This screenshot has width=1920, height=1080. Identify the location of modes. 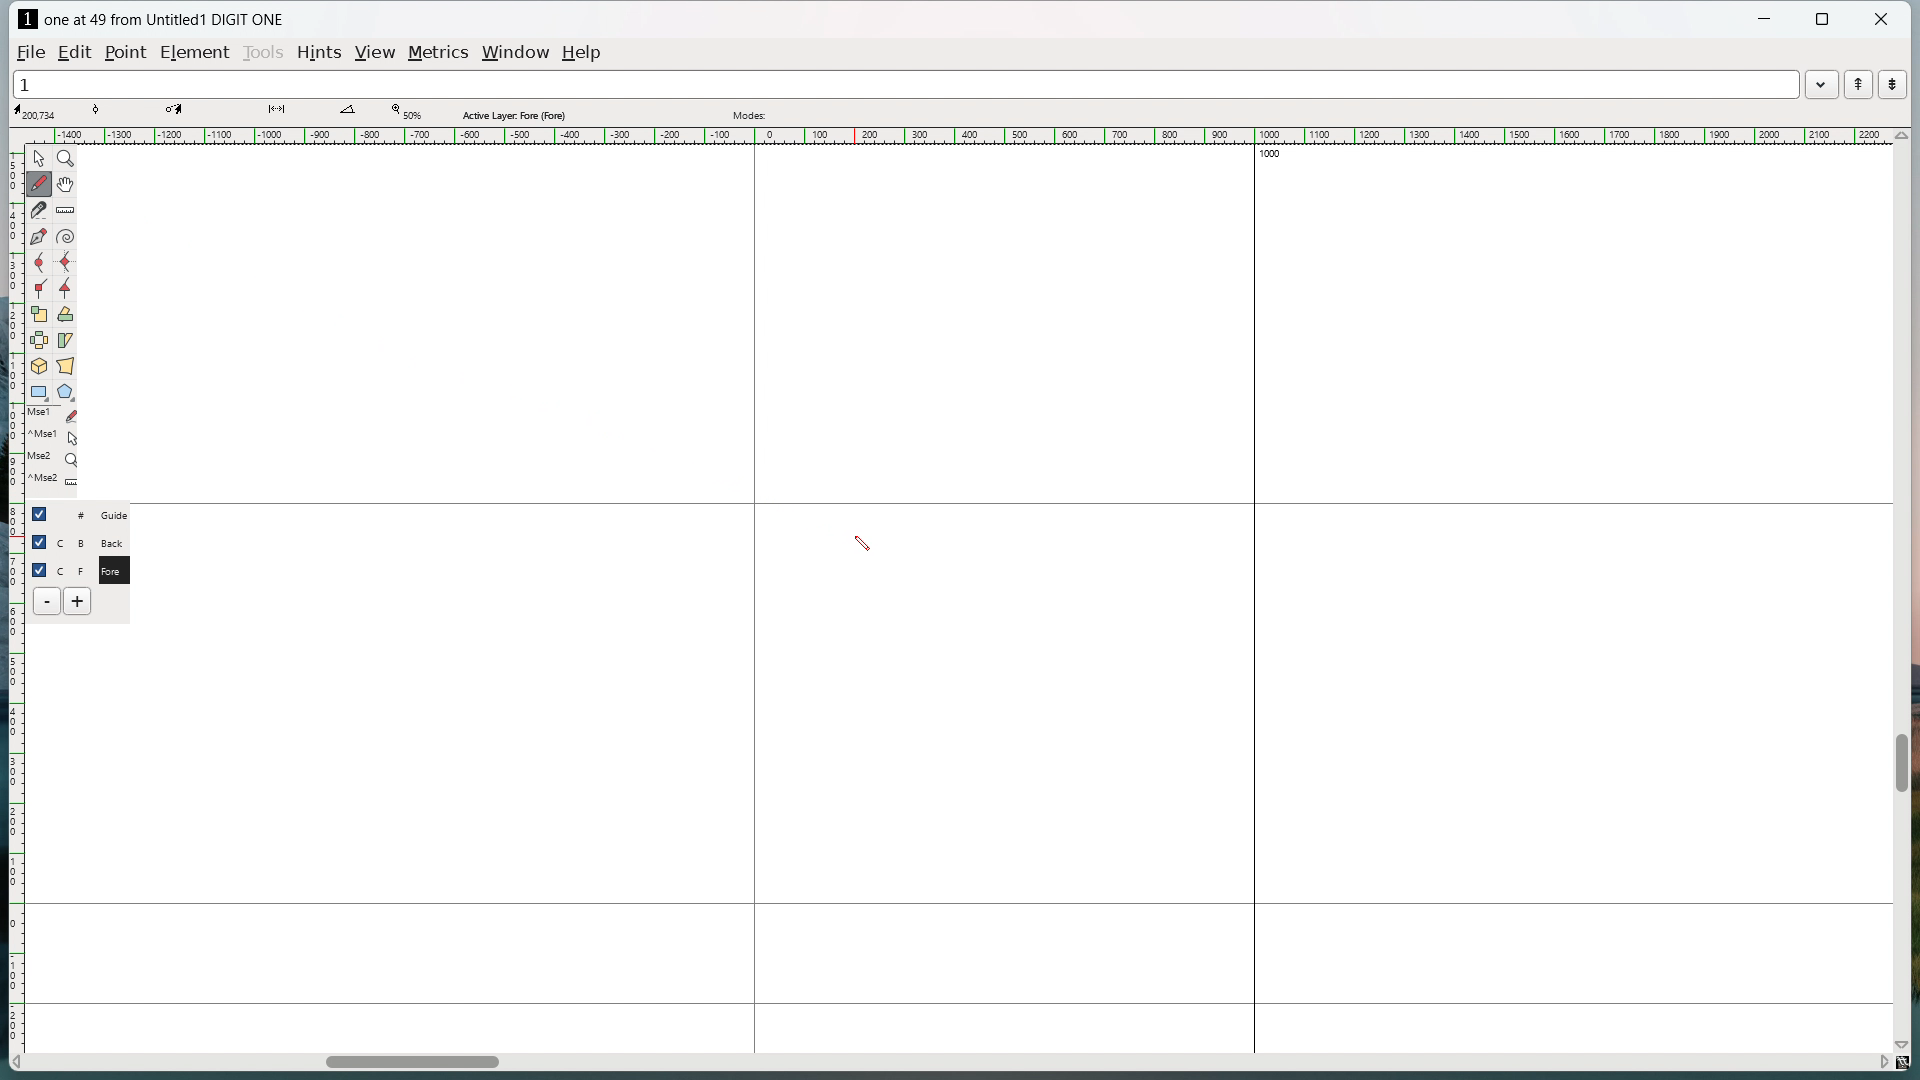
(751, 115).